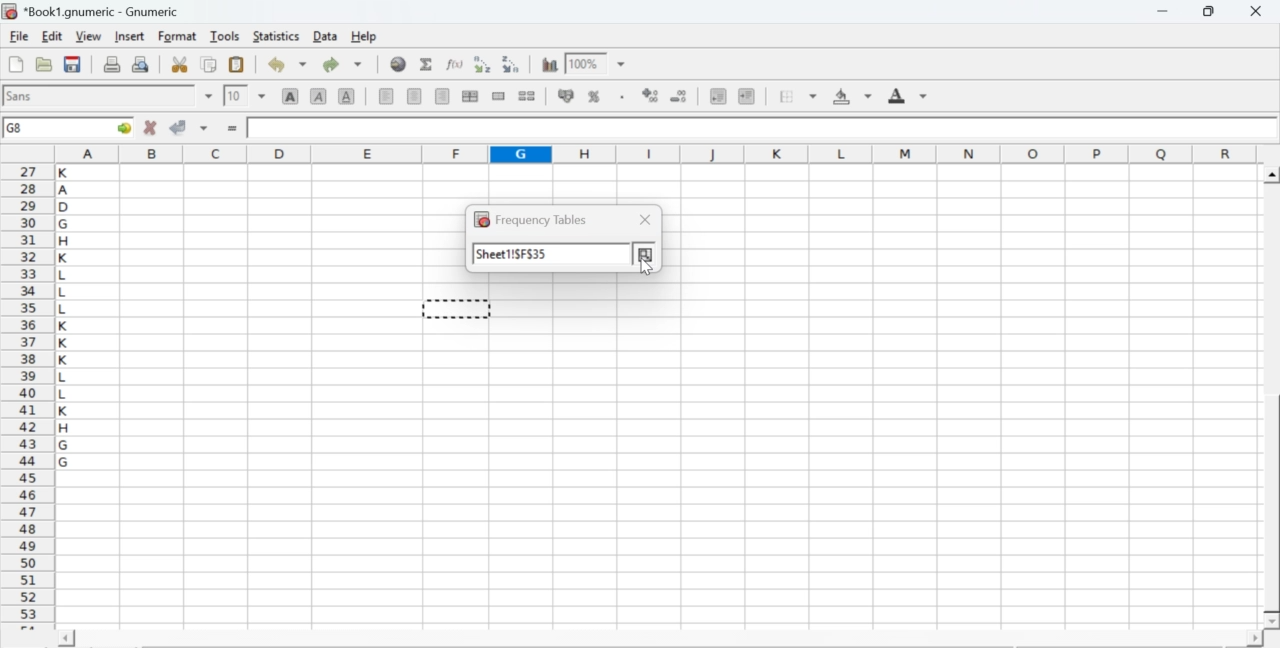 Image resolution: width=1280 pixels, height=648 pixels. I want to click on scroll bar, so click(1272, 398).